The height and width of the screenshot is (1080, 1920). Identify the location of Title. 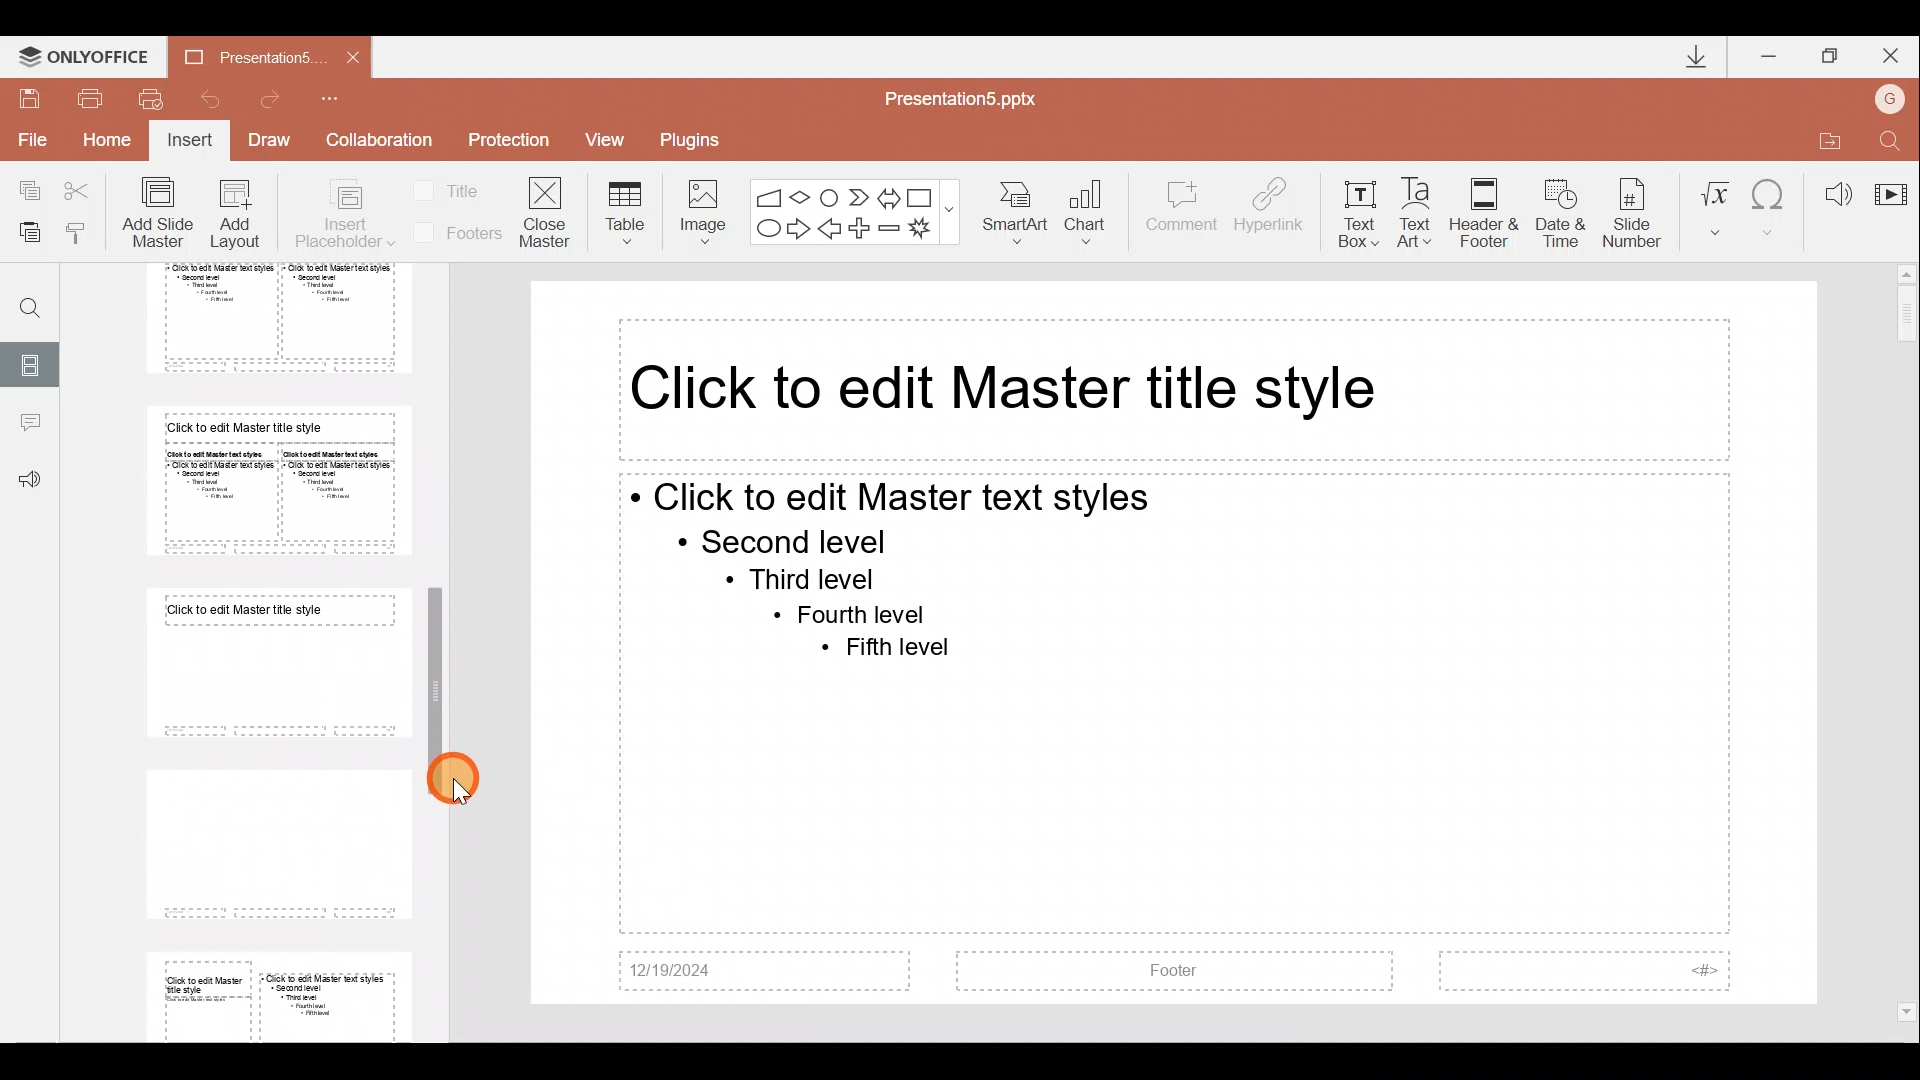
(452, 189).